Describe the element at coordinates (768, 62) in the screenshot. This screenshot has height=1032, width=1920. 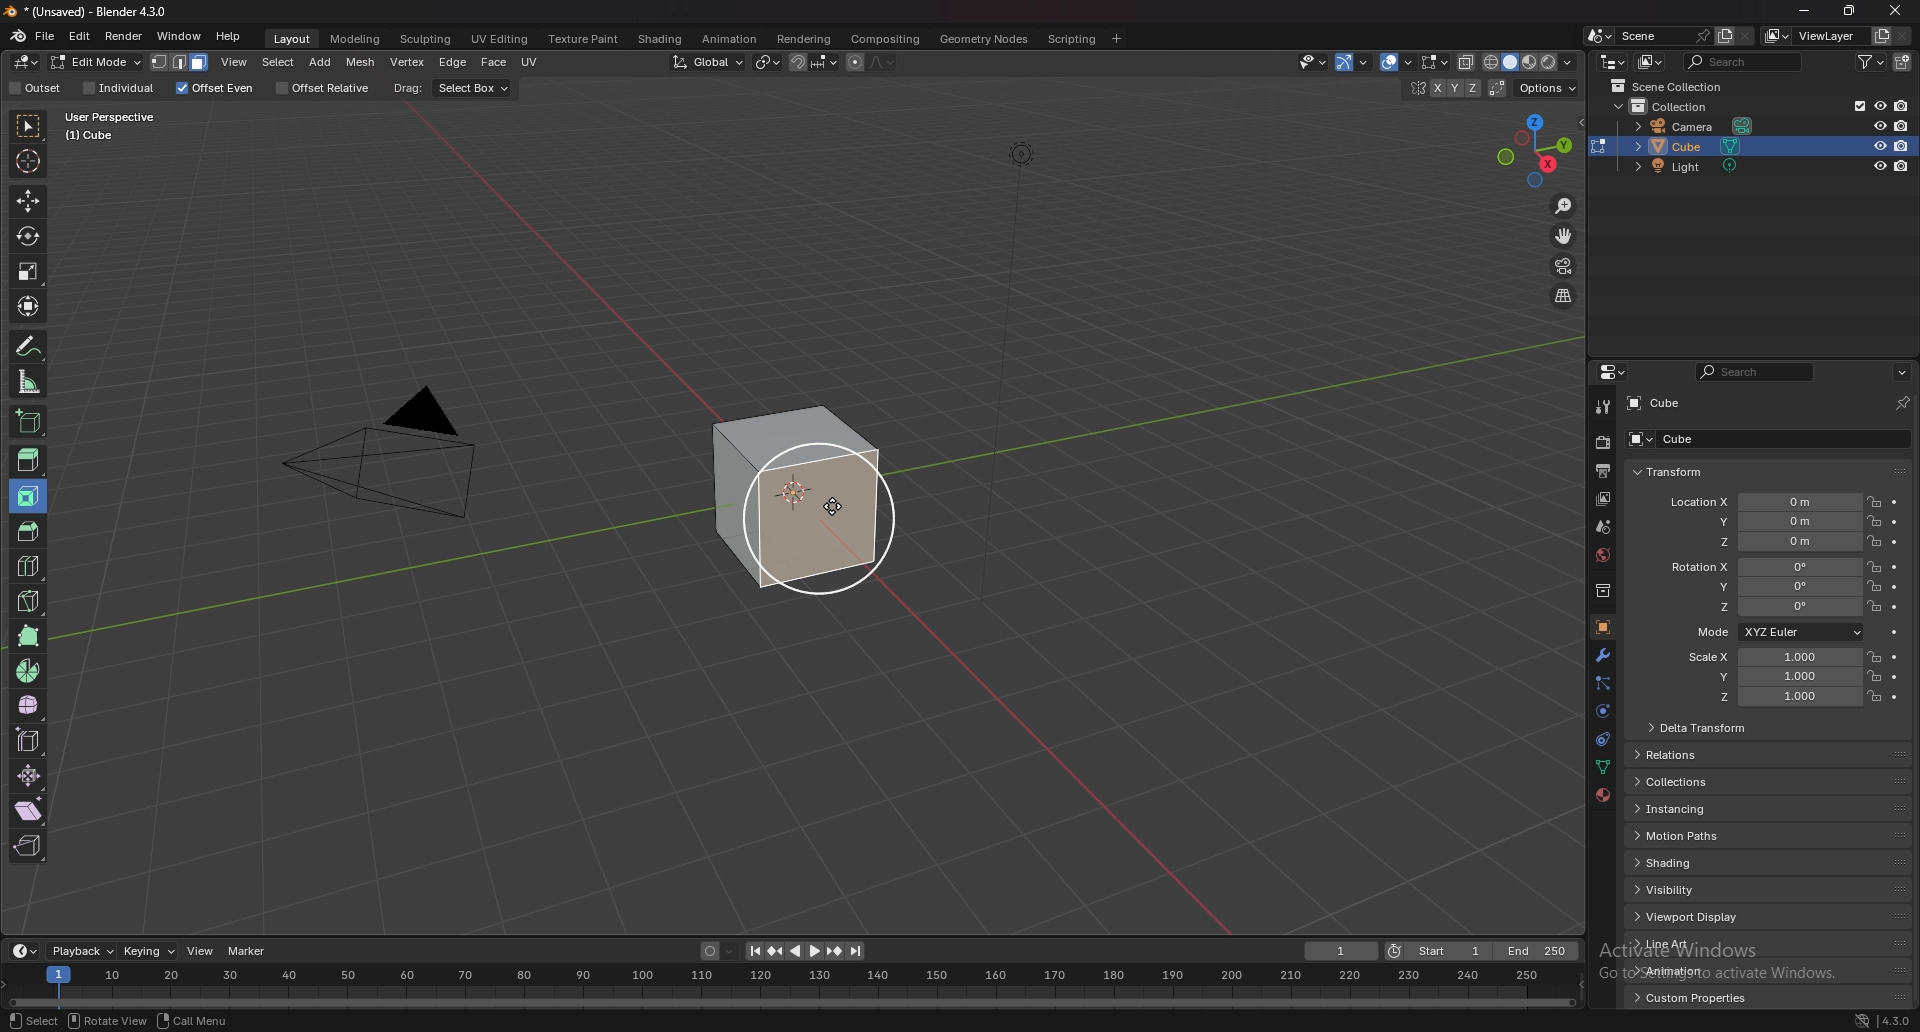
I see `transform pivot point` at that location.